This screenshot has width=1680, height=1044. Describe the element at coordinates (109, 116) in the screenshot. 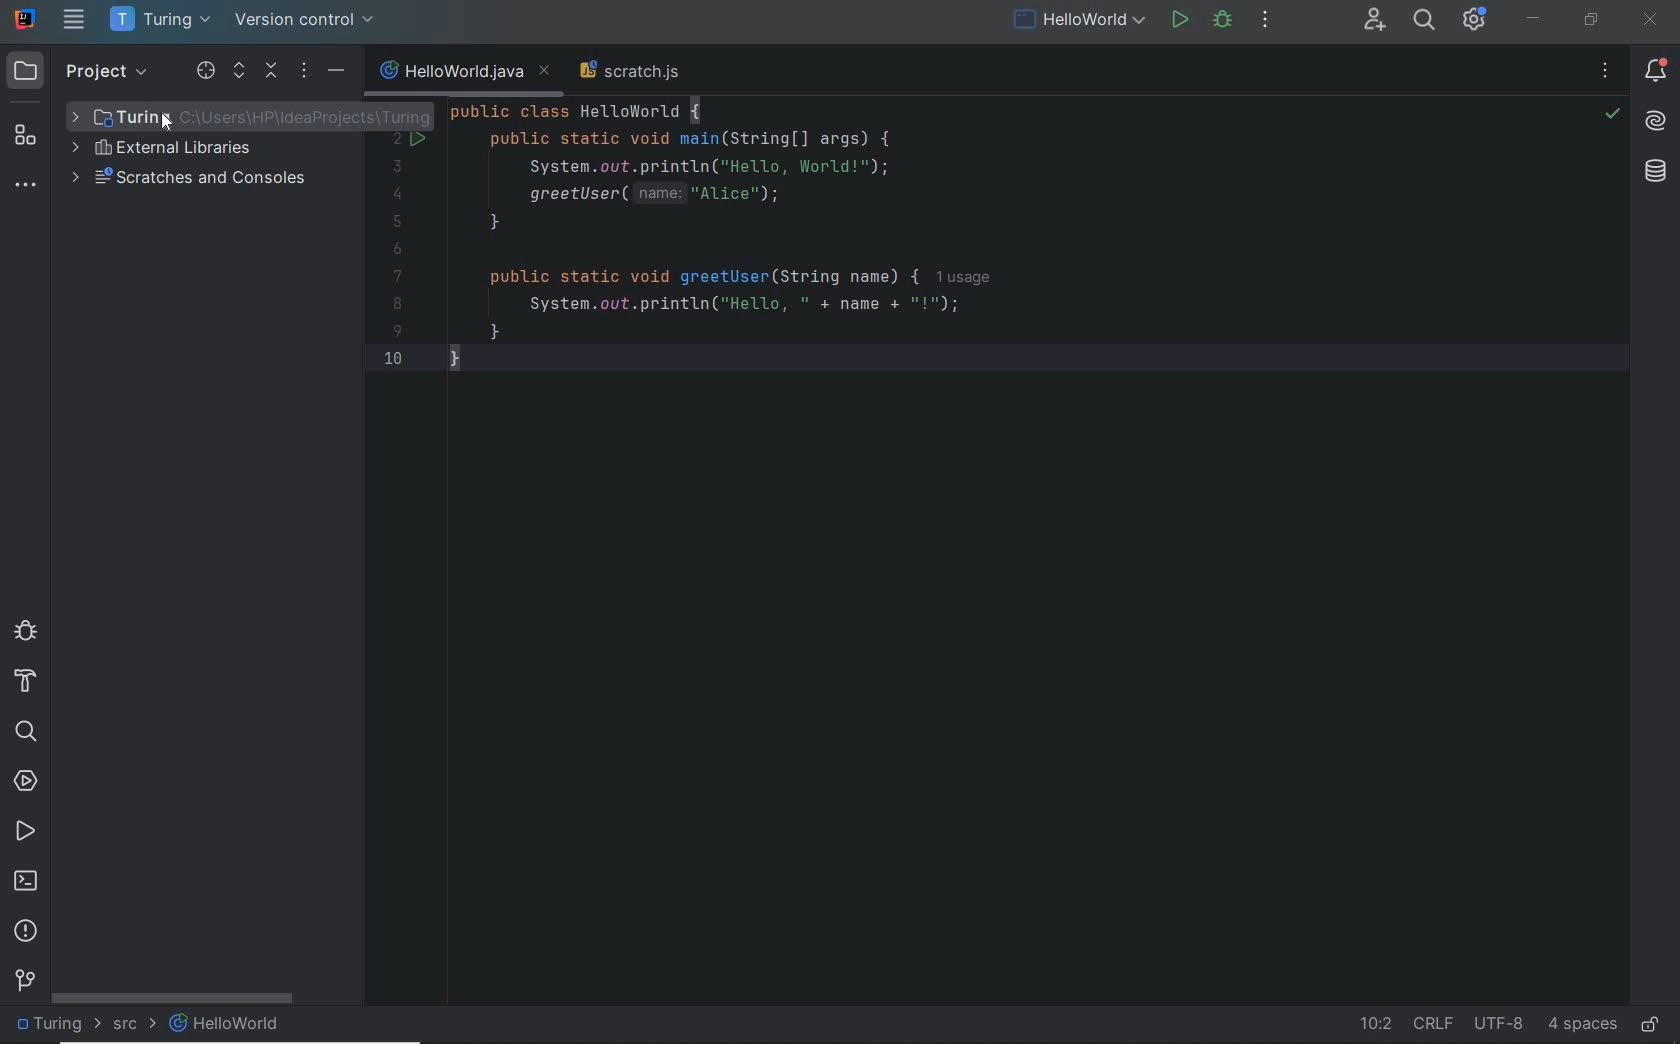

I see `project folder` at that location.